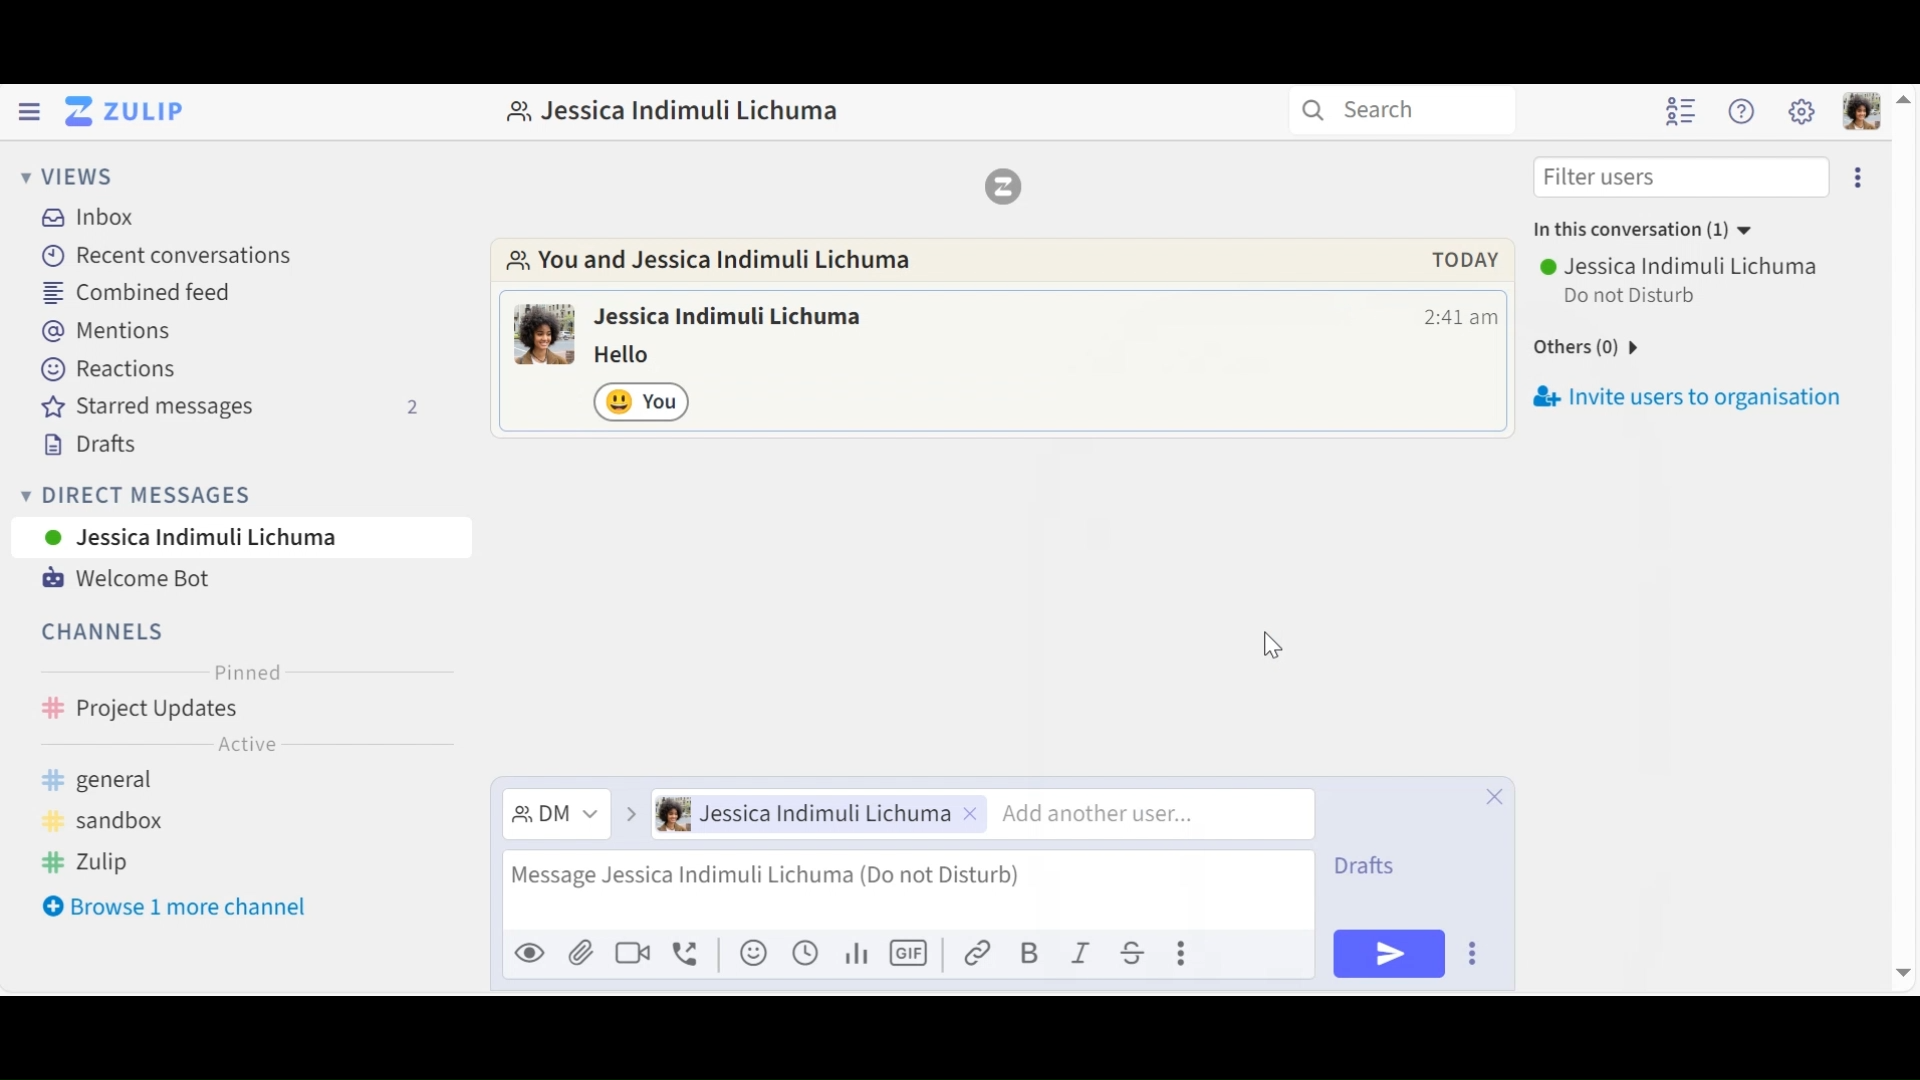 This screenshot has height=1080, width=1920. What do you see at coordinates (86, 445) in the screenshot?
I see `Drafts` at bounding box center [86, 445].